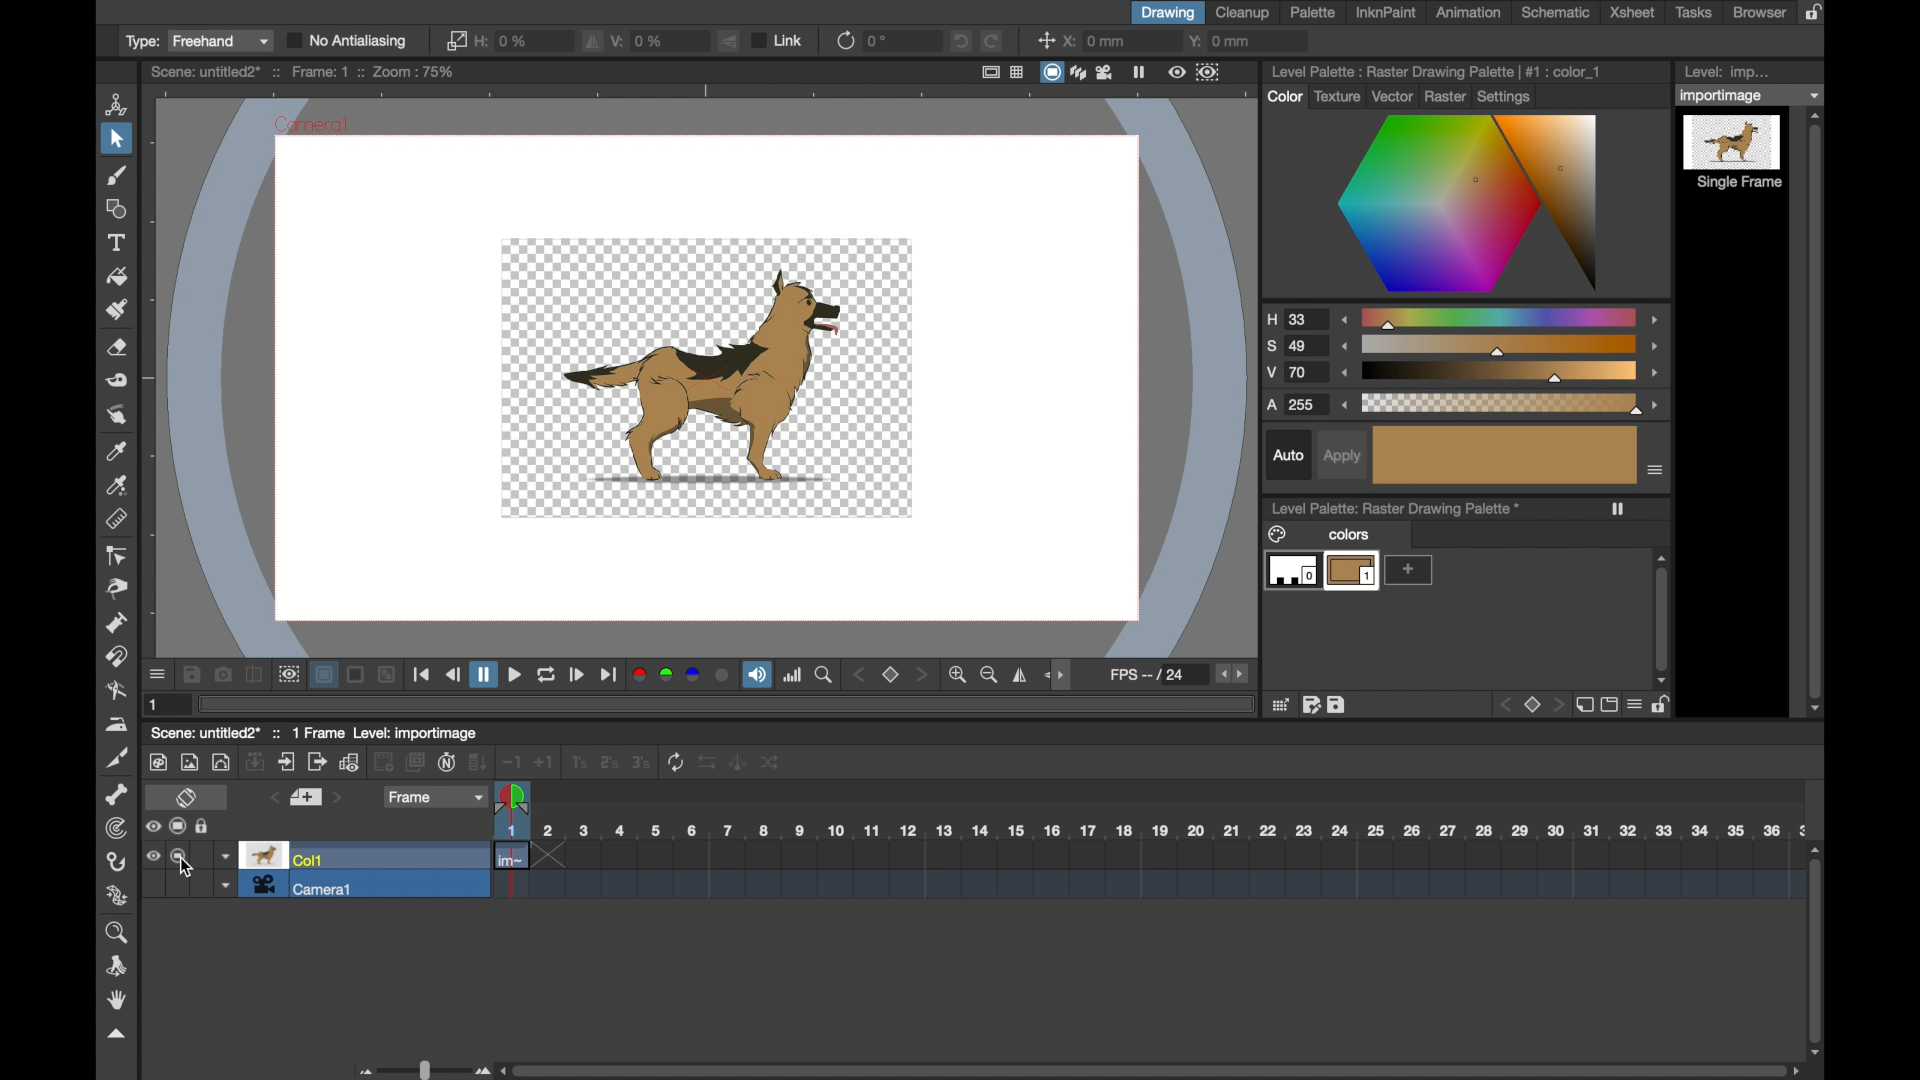 This screenshot has height=1080, width=1920. Describe the element at coordinates (512, 762) in the screenshot. I see `-1` at that location.